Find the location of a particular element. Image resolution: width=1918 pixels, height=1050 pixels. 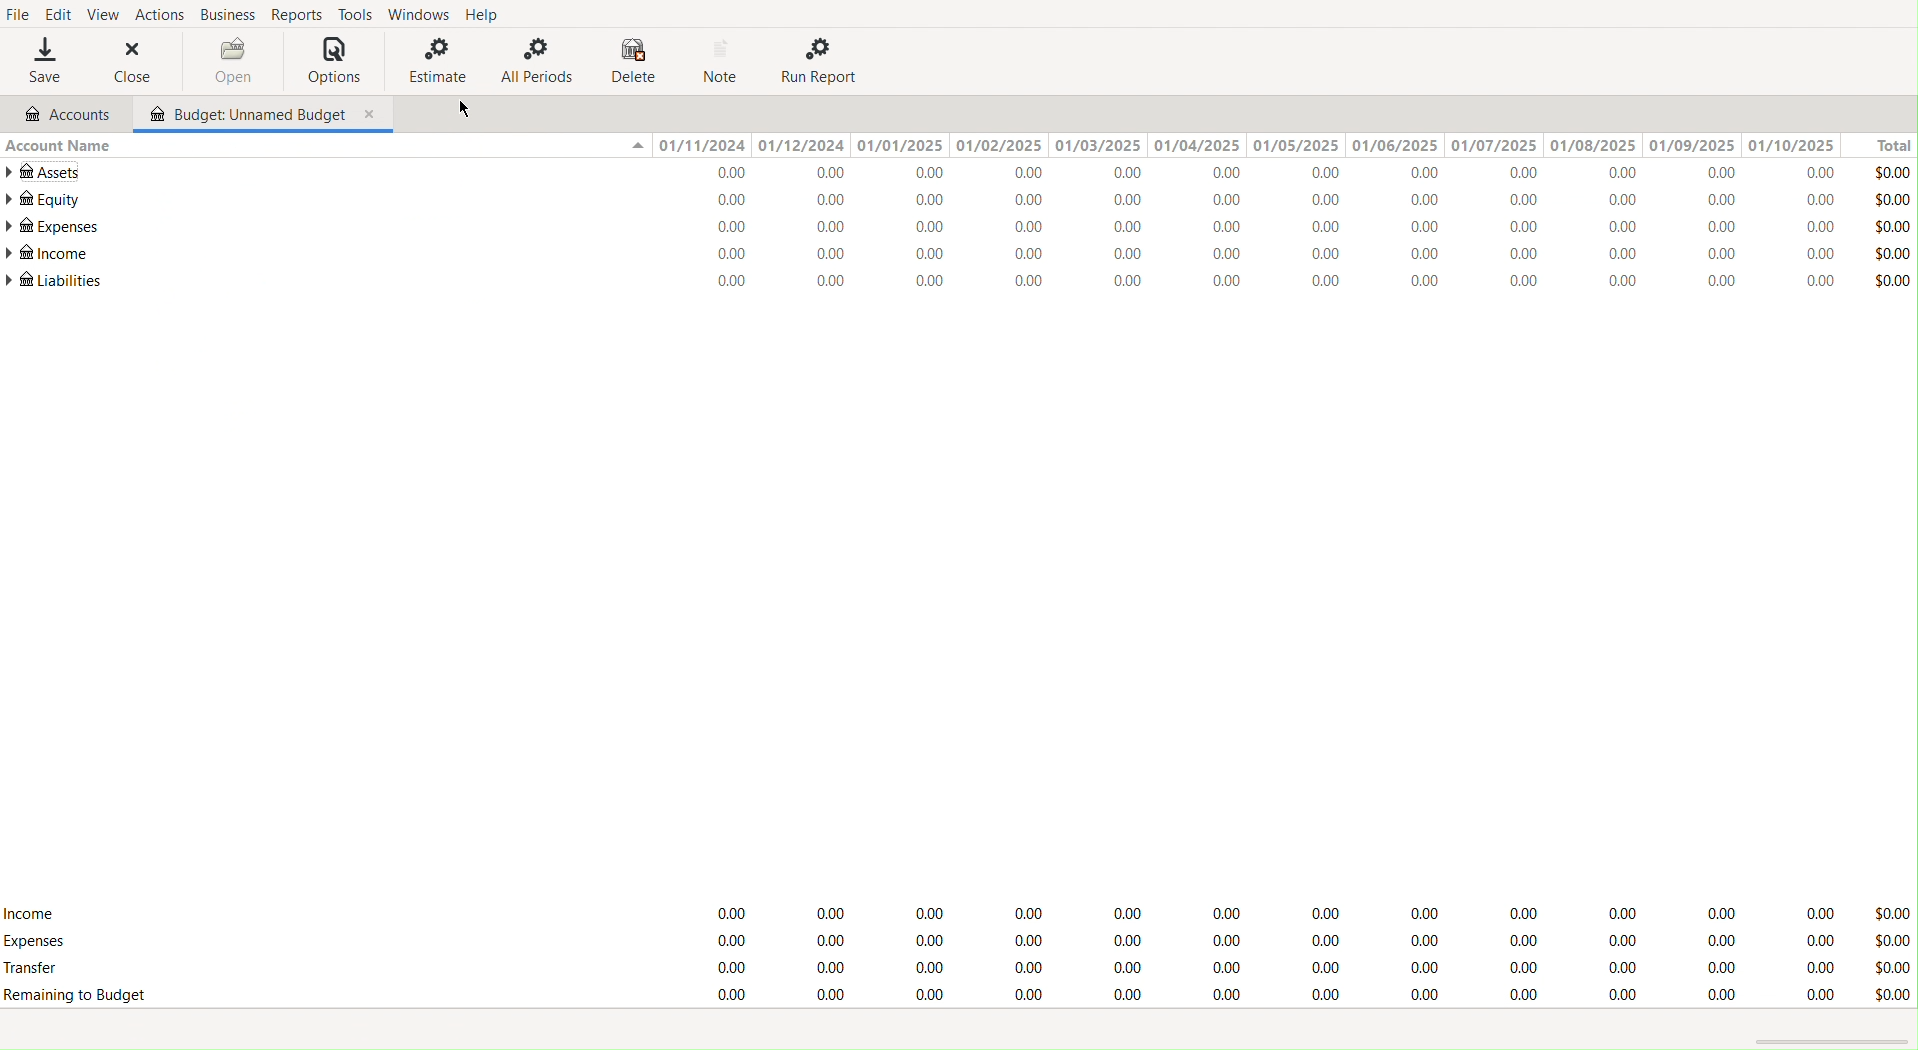

Estimate is located at coordinates (437, 62).